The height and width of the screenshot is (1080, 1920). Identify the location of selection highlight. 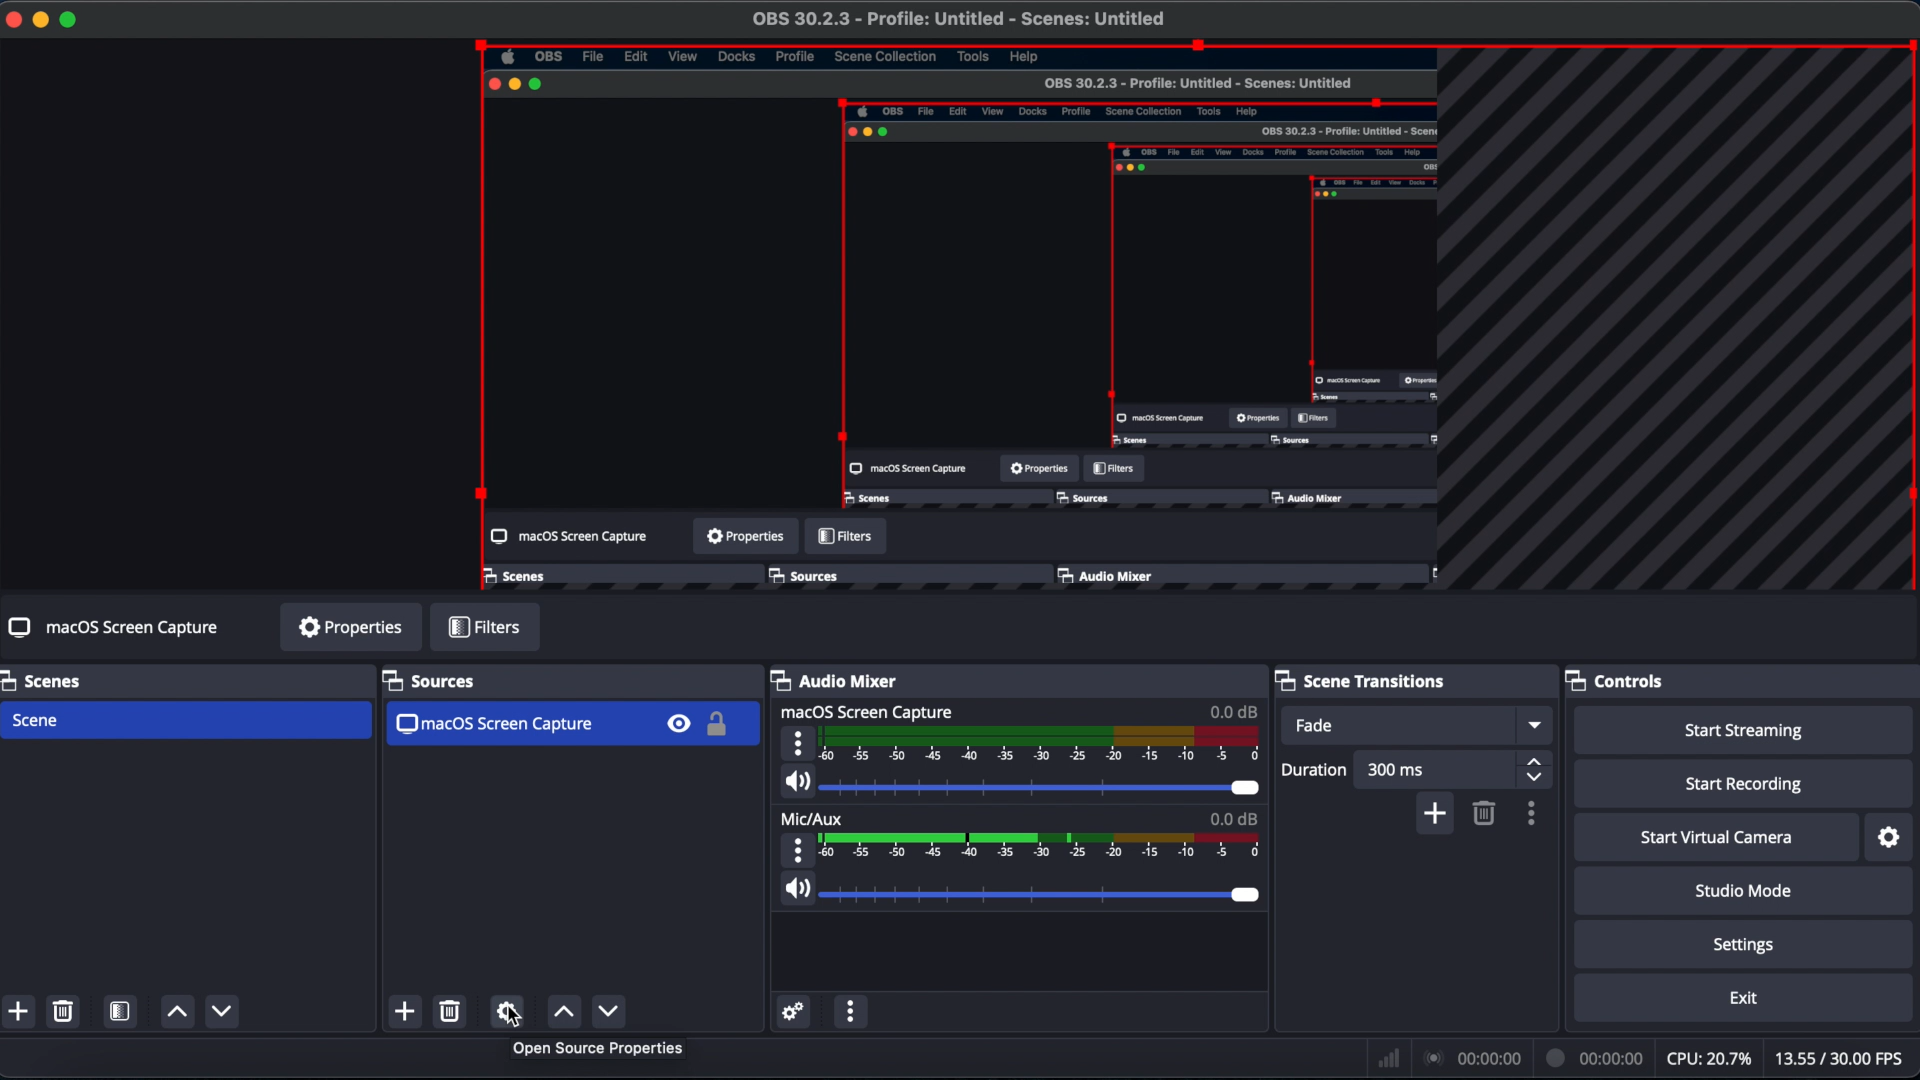
(1173, 45).